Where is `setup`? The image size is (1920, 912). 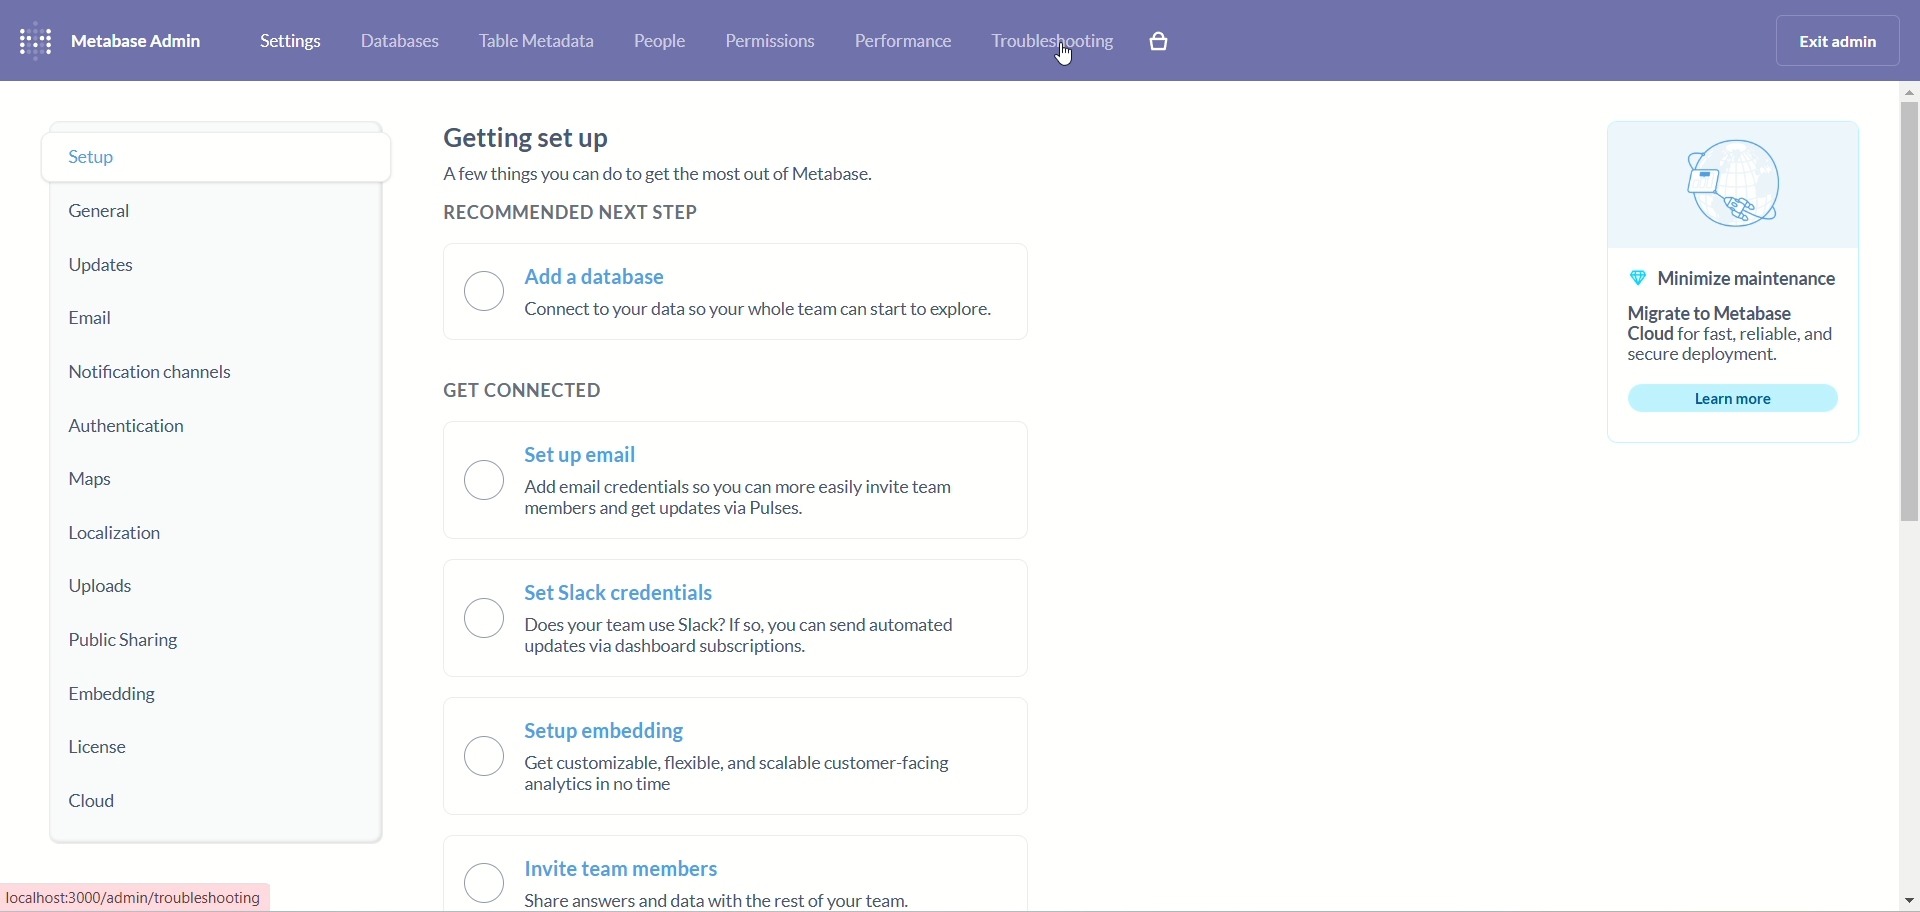 setup is located at coordinates (220, 161).